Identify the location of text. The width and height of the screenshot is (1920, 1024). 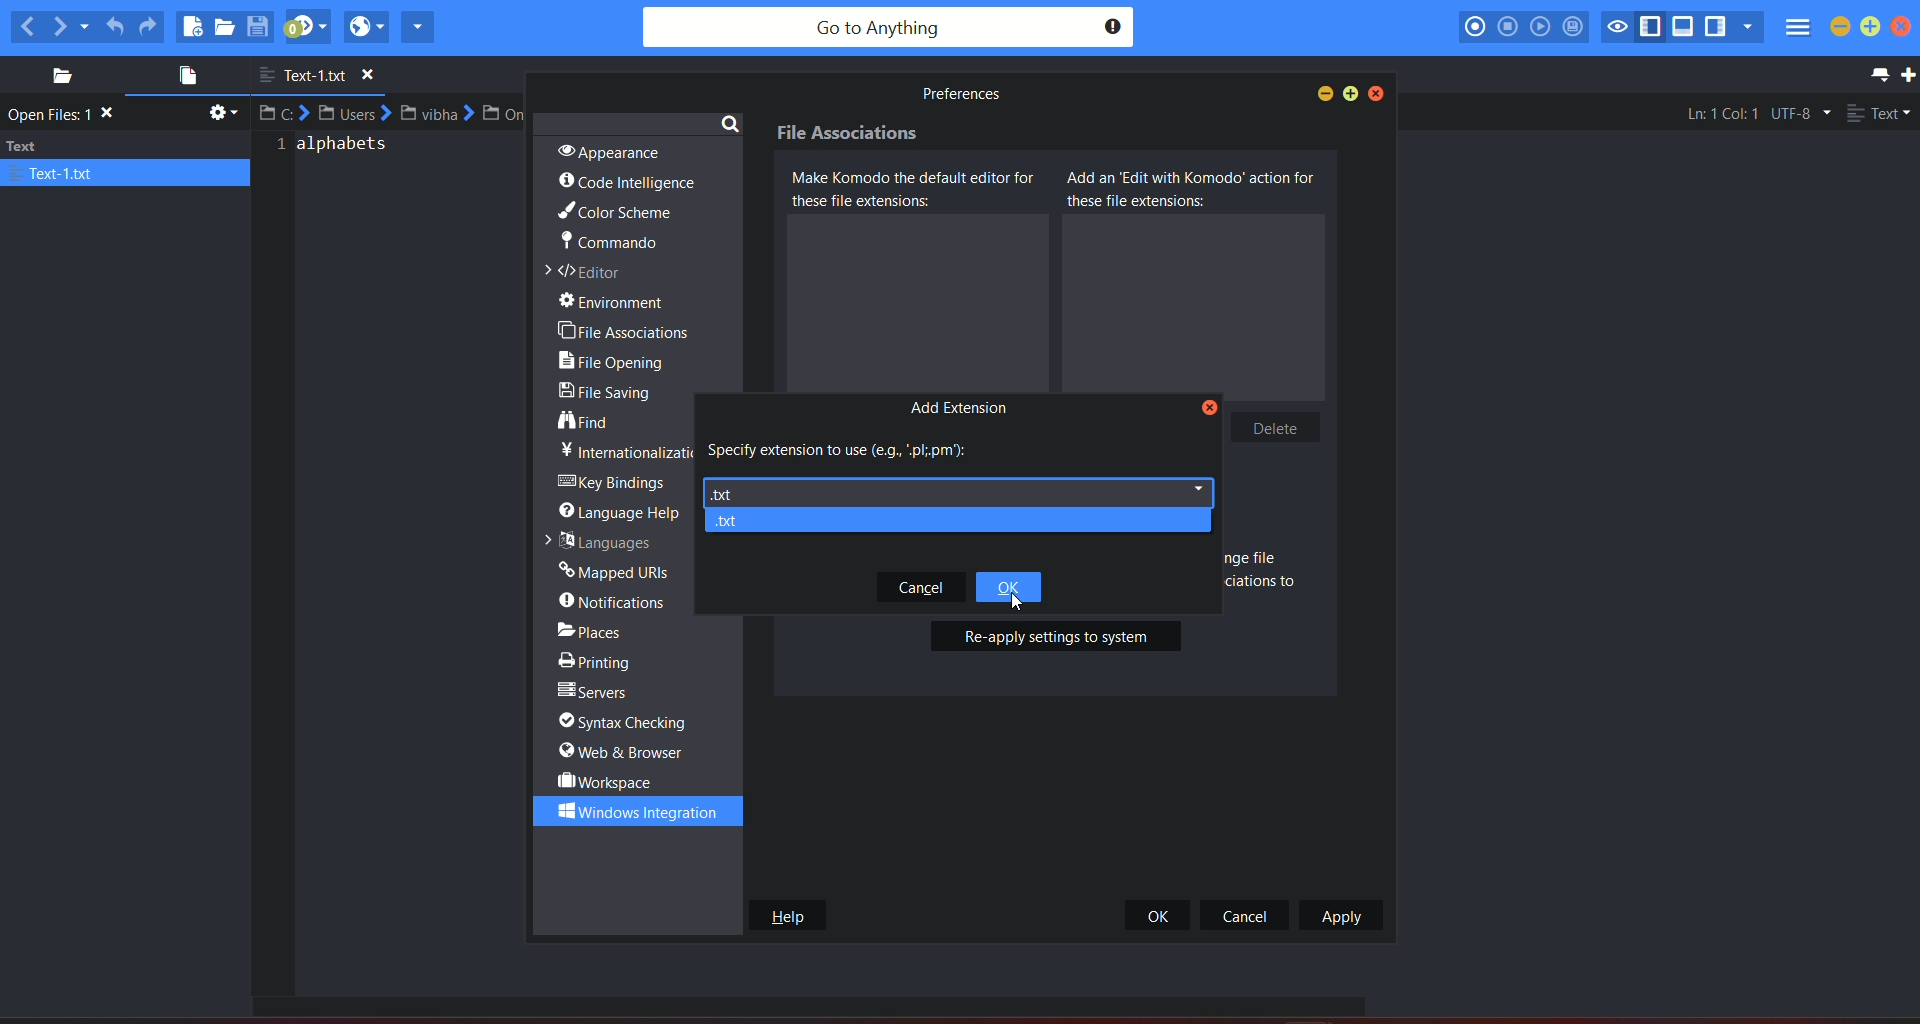
(1273, 570).